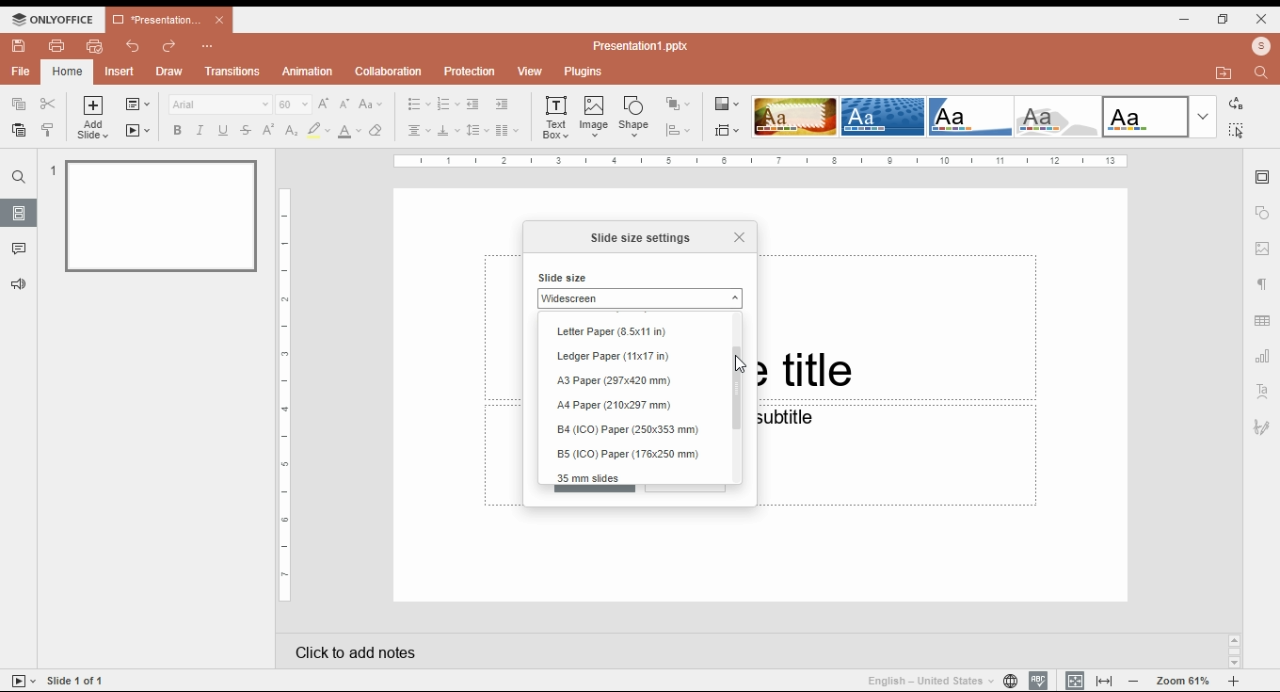 This screenshot has height=692, width=1280. What do you see at coordinates (448, 133) in the screenshot?
I see `vertical alignment` at bounding box center [448, 133].